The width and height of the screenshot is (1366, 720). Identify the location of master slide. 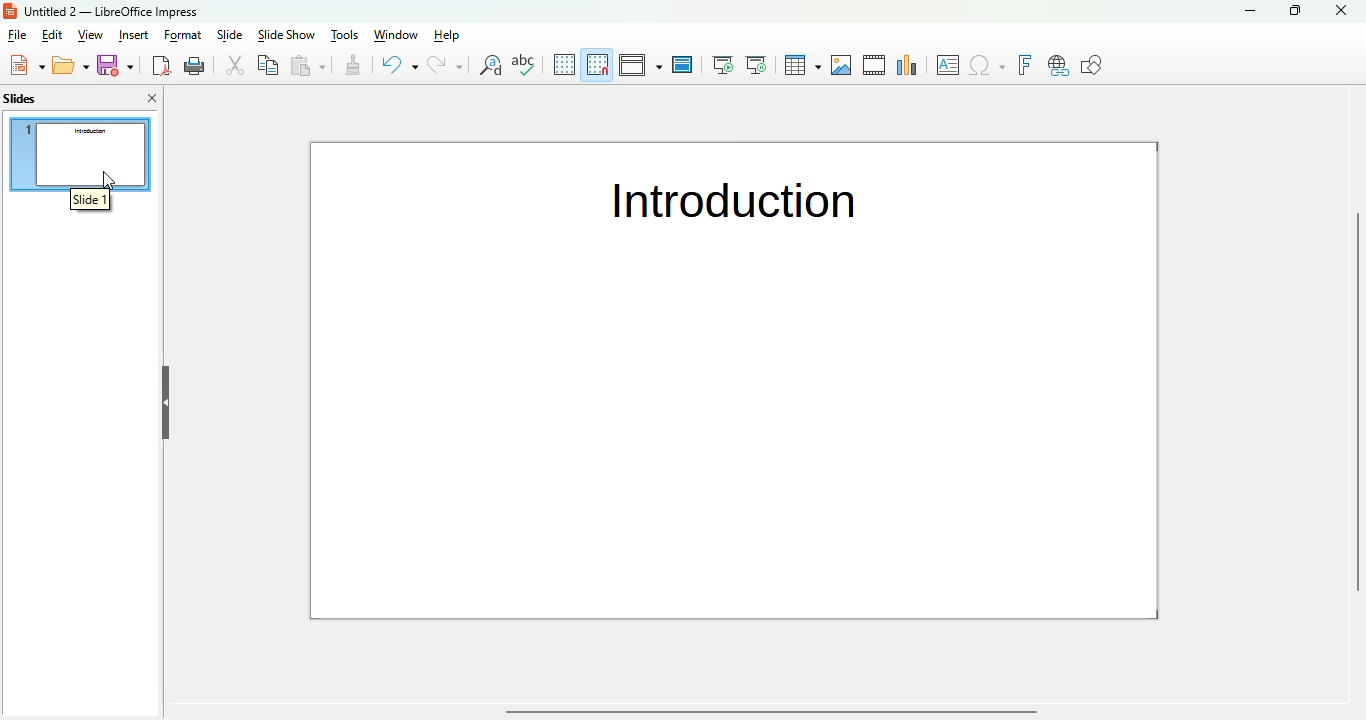
(682, 65).